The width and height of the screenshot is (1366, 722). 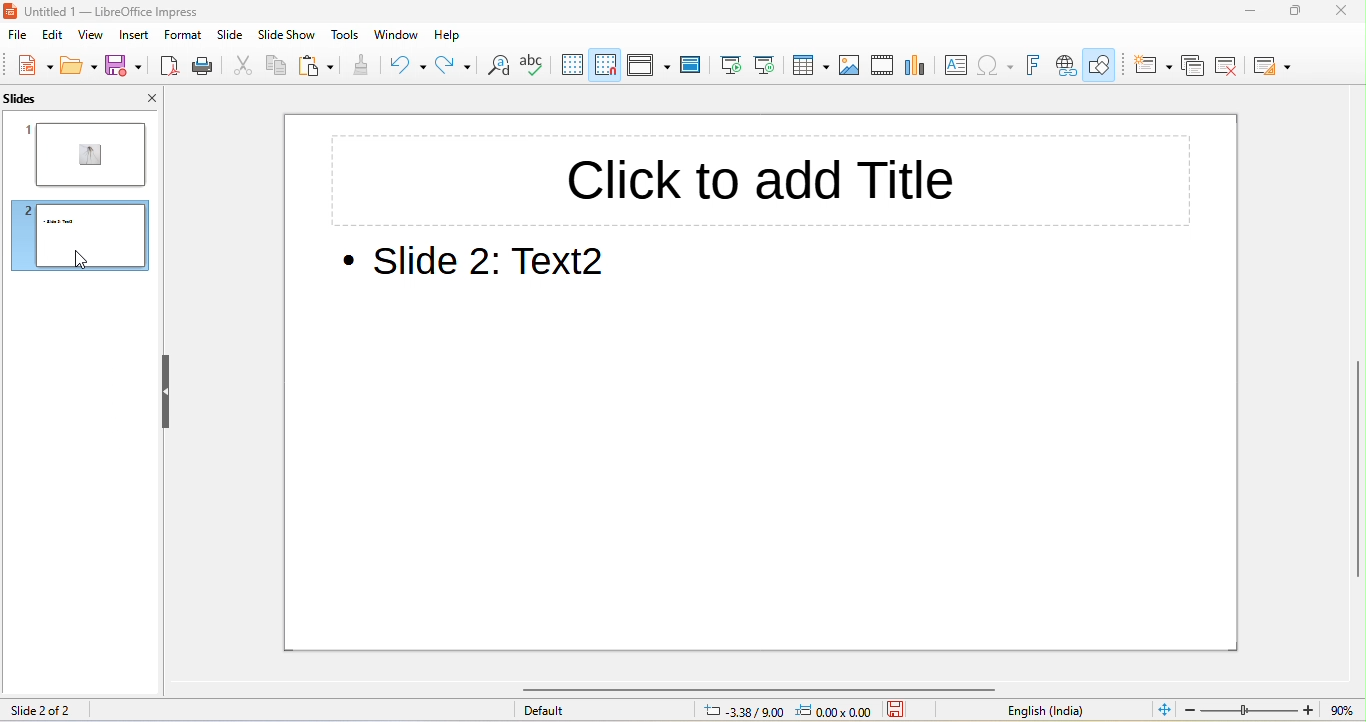 What do you see at coordinates (86, 260) in the screenshot?
I see `cursor` at bounding box center [86, 260].